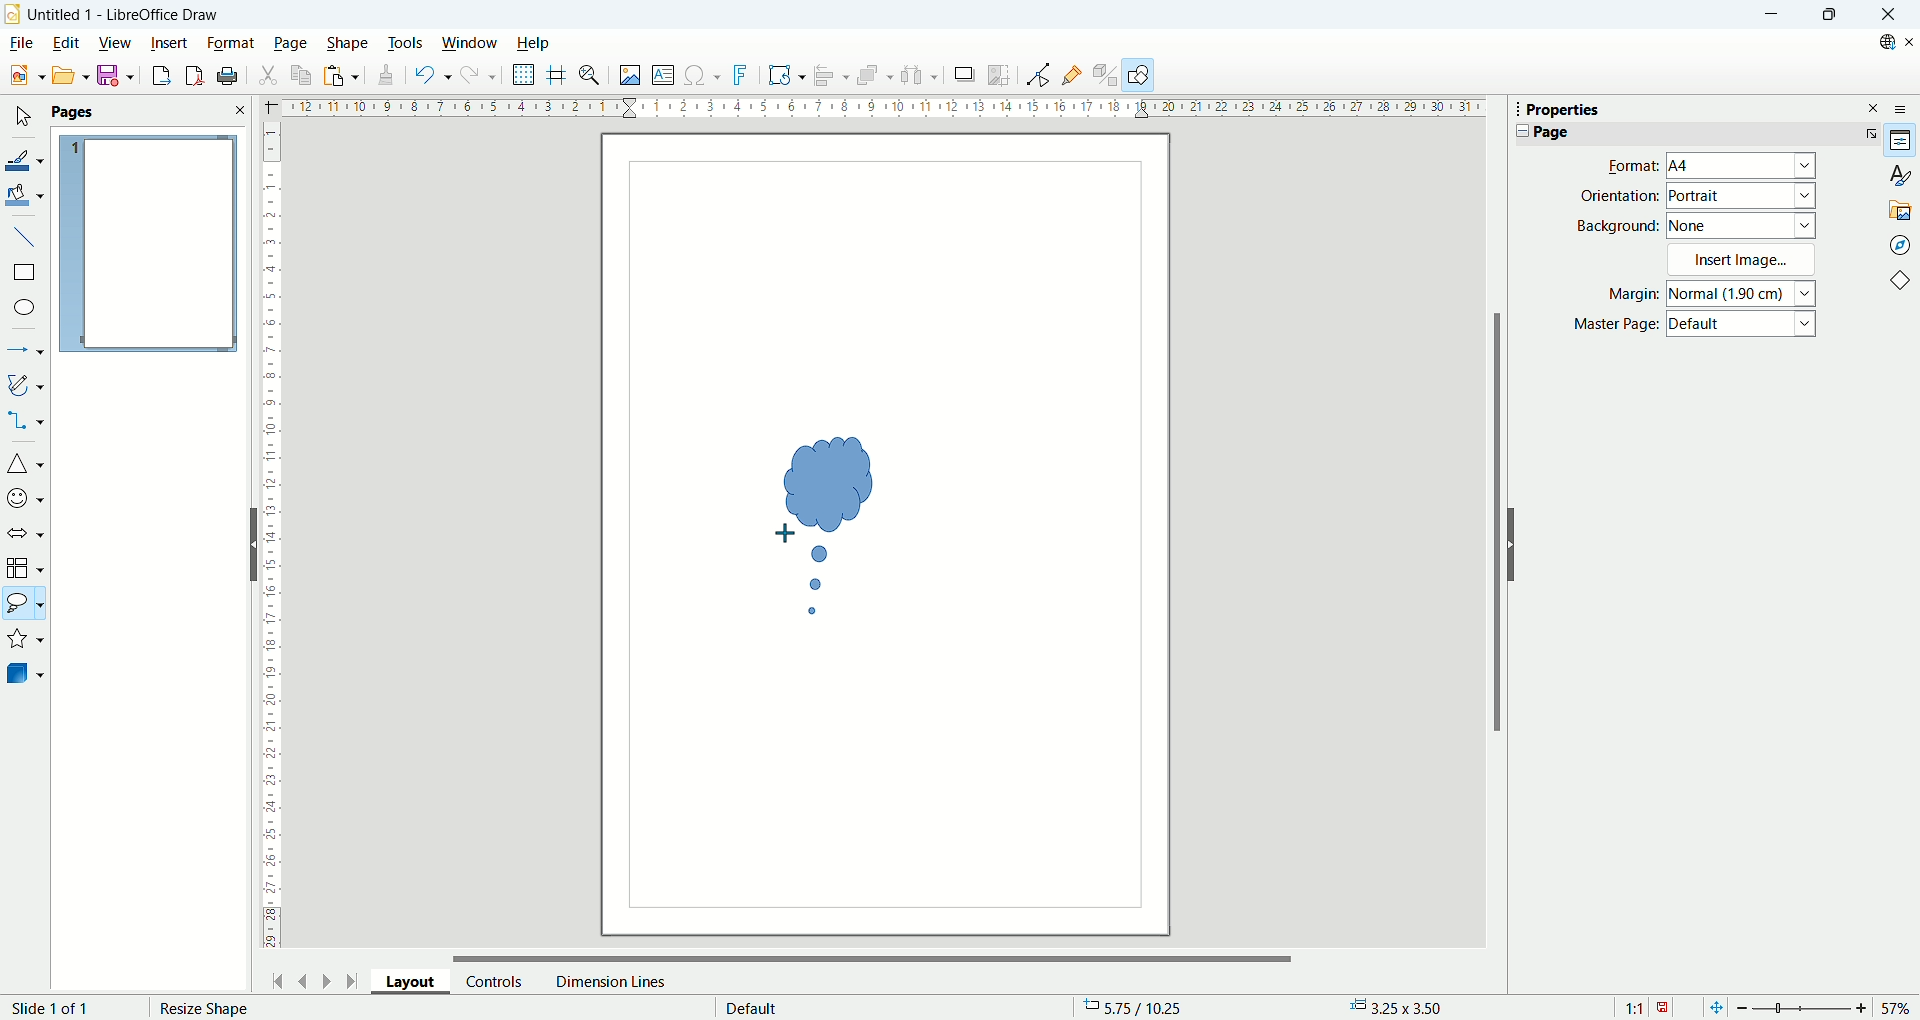 The height and width of the screenshot is (1020, 1920). Describe the element at coordinates (22, 118) in the screenshot. I see `select` at that location.